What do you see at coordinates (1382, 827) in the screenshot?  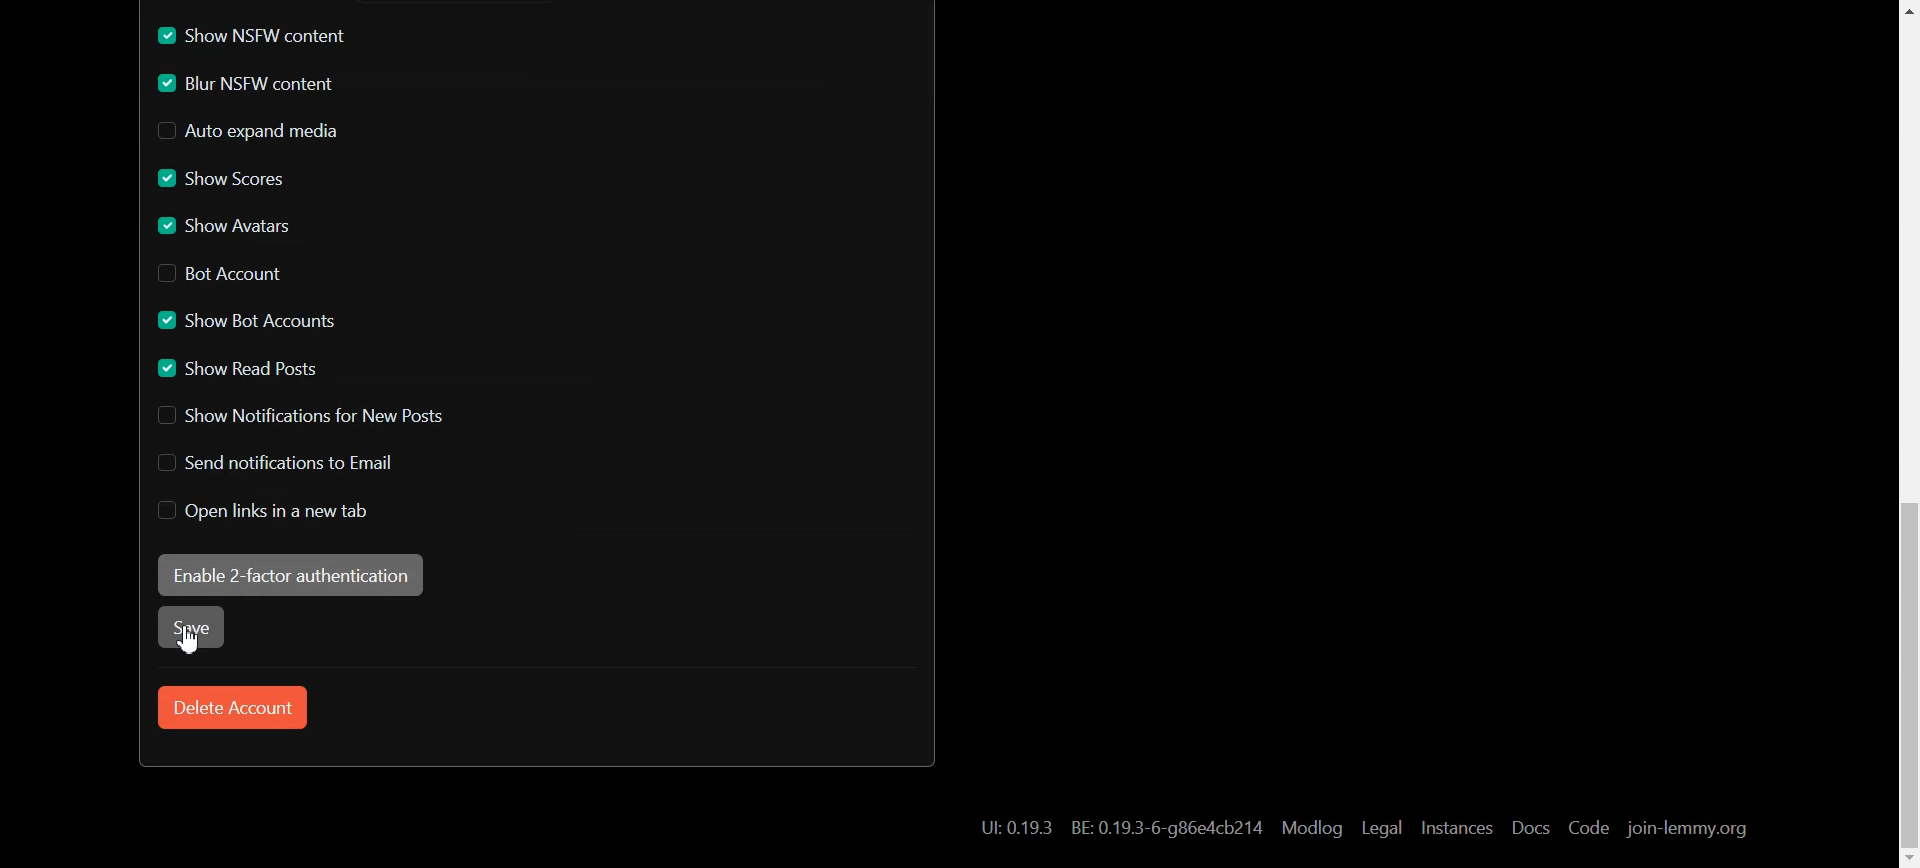 I see `Legal` at bounding box center [1382, 827].